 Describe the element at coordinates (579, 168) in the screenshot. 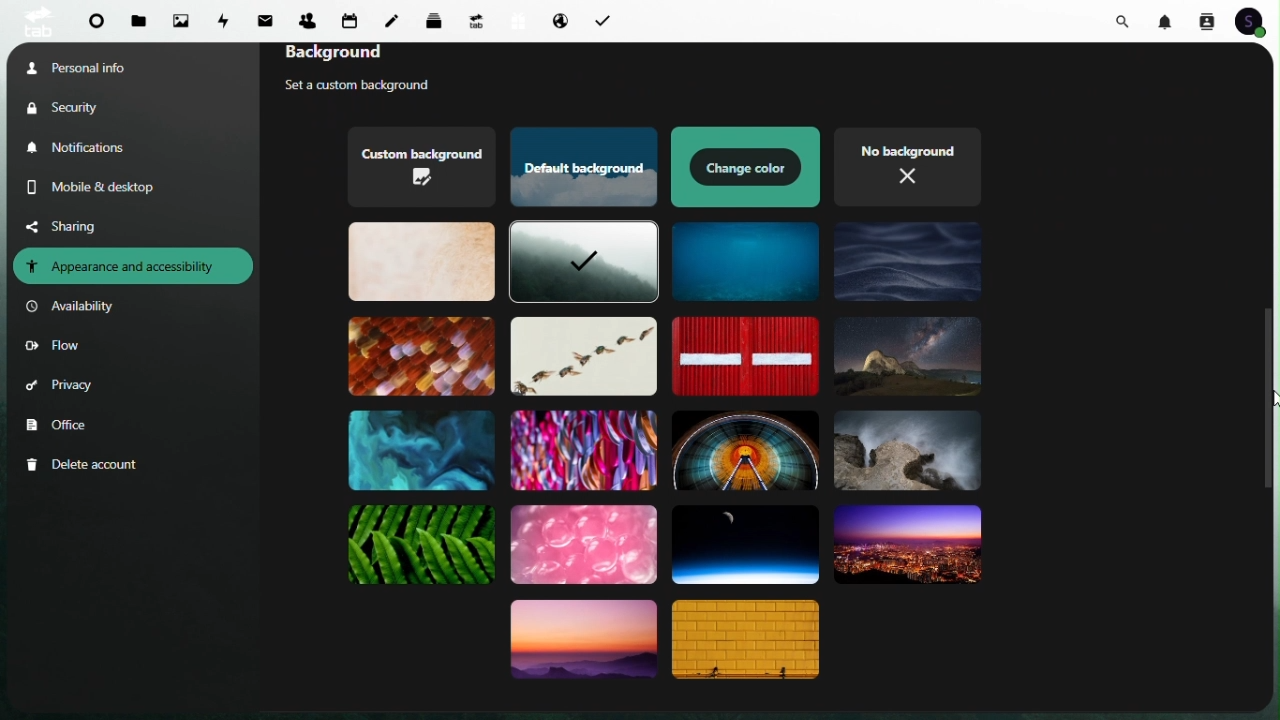

I see `Themes` at that location.